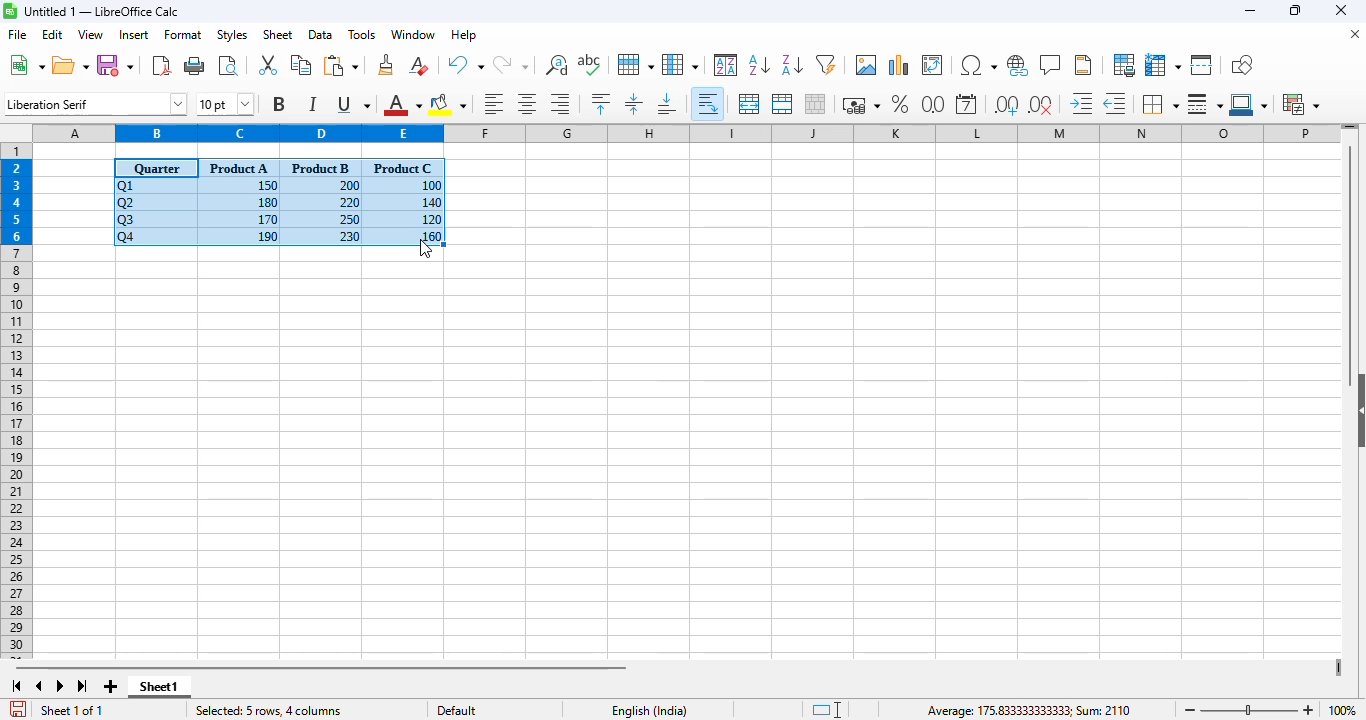  Describe the element at coordinates (494, 103) in the screenshot. I see `align left` at that location.